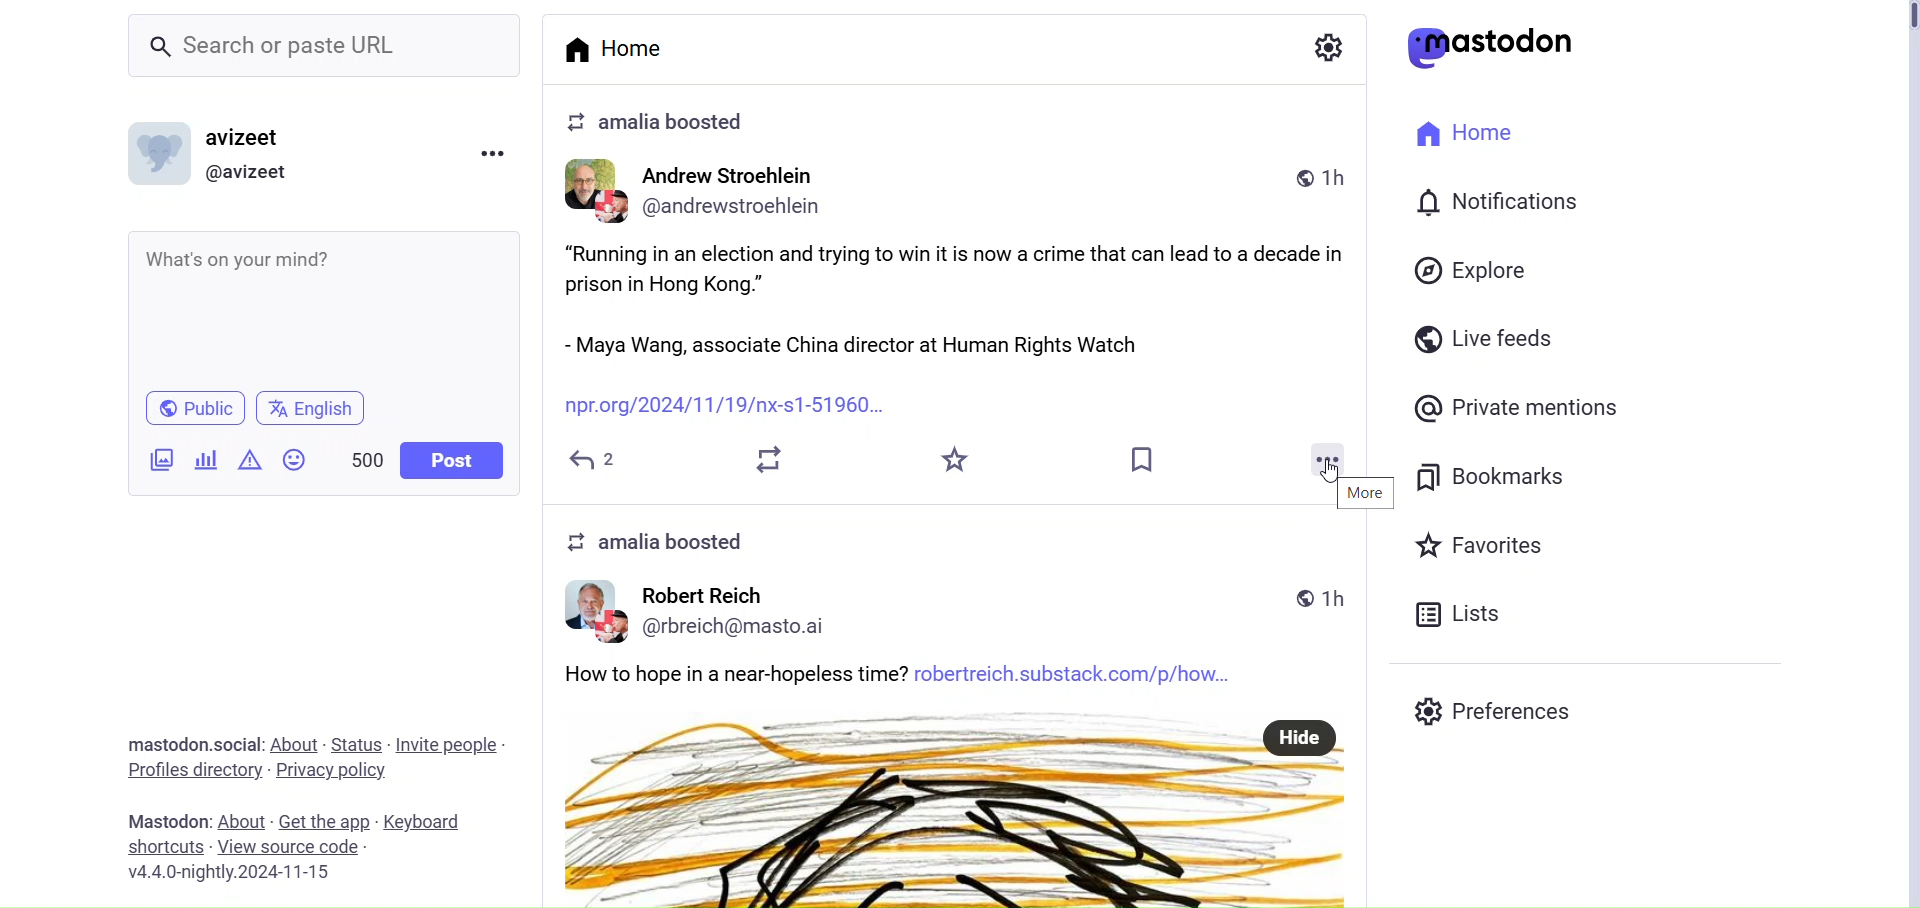 The width and height of the screenshot is (1920, 908). I want to click on Home, so click(1464, 131).